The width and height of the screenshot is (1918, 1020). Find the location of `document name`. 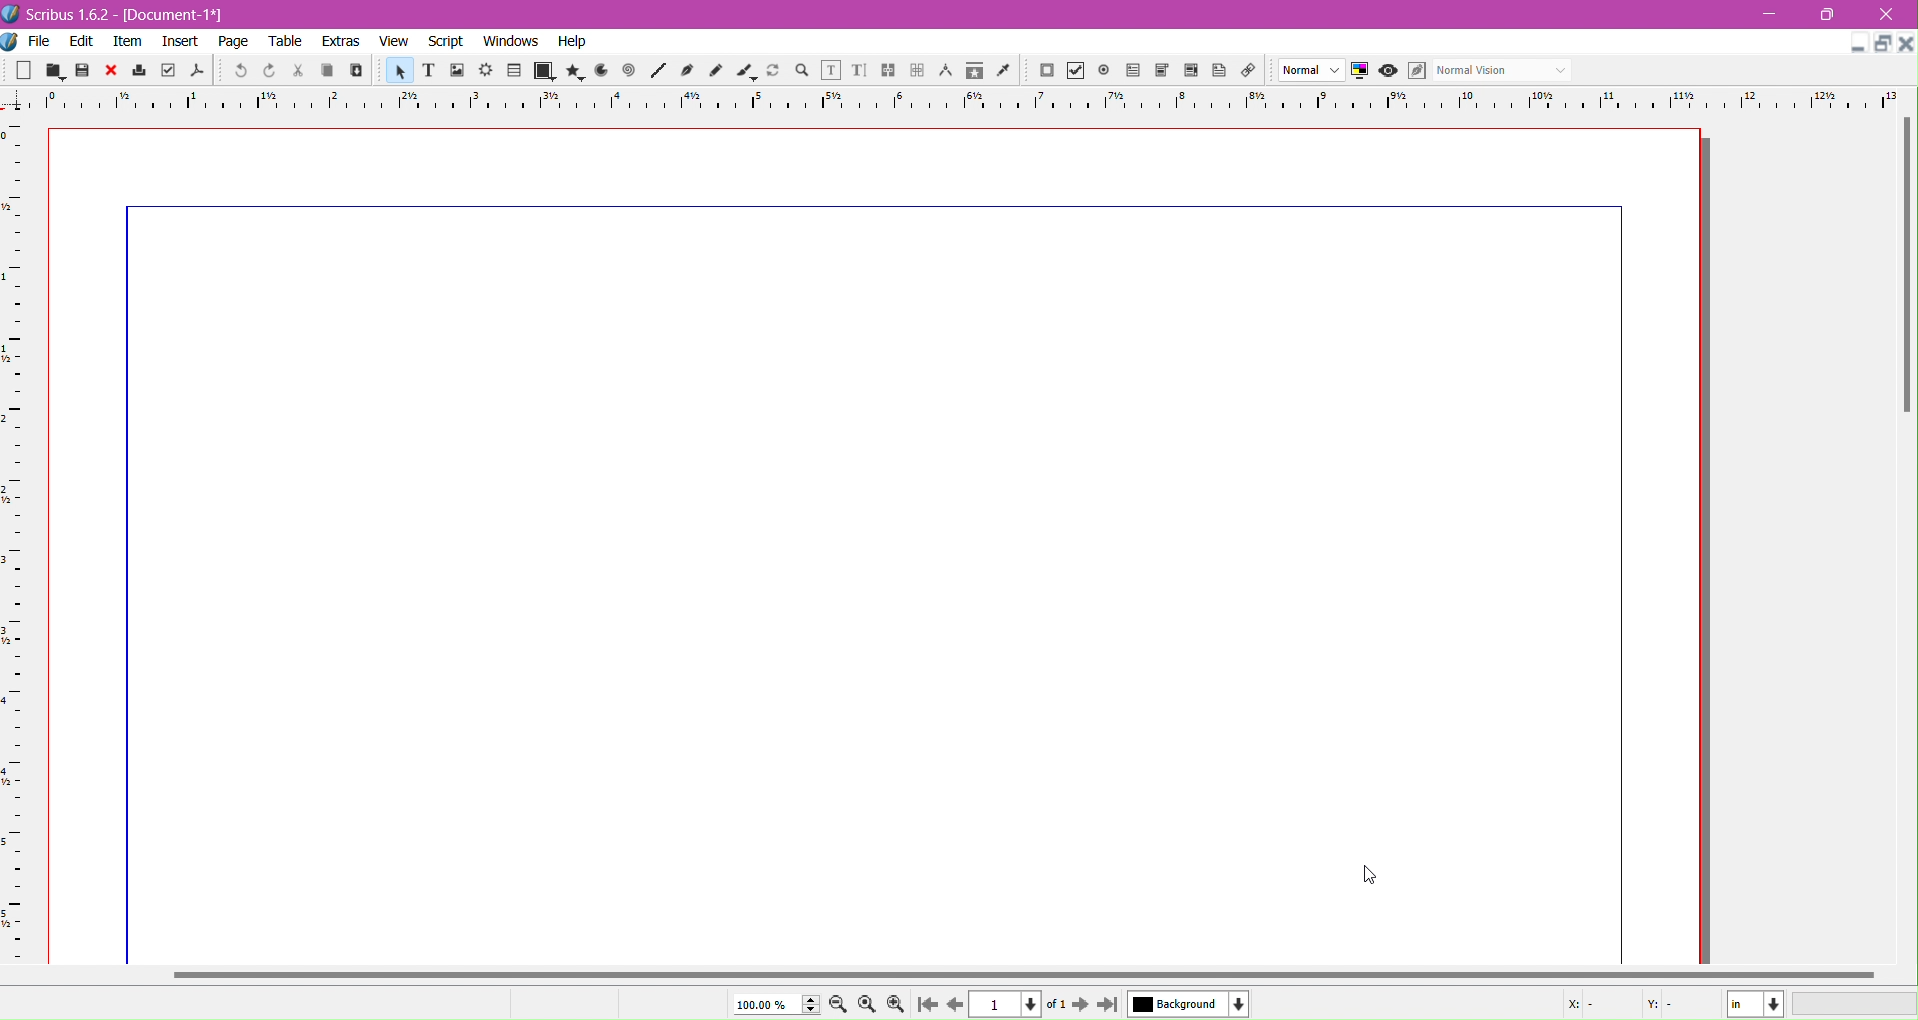

document name is located at coordinates (177, 16).